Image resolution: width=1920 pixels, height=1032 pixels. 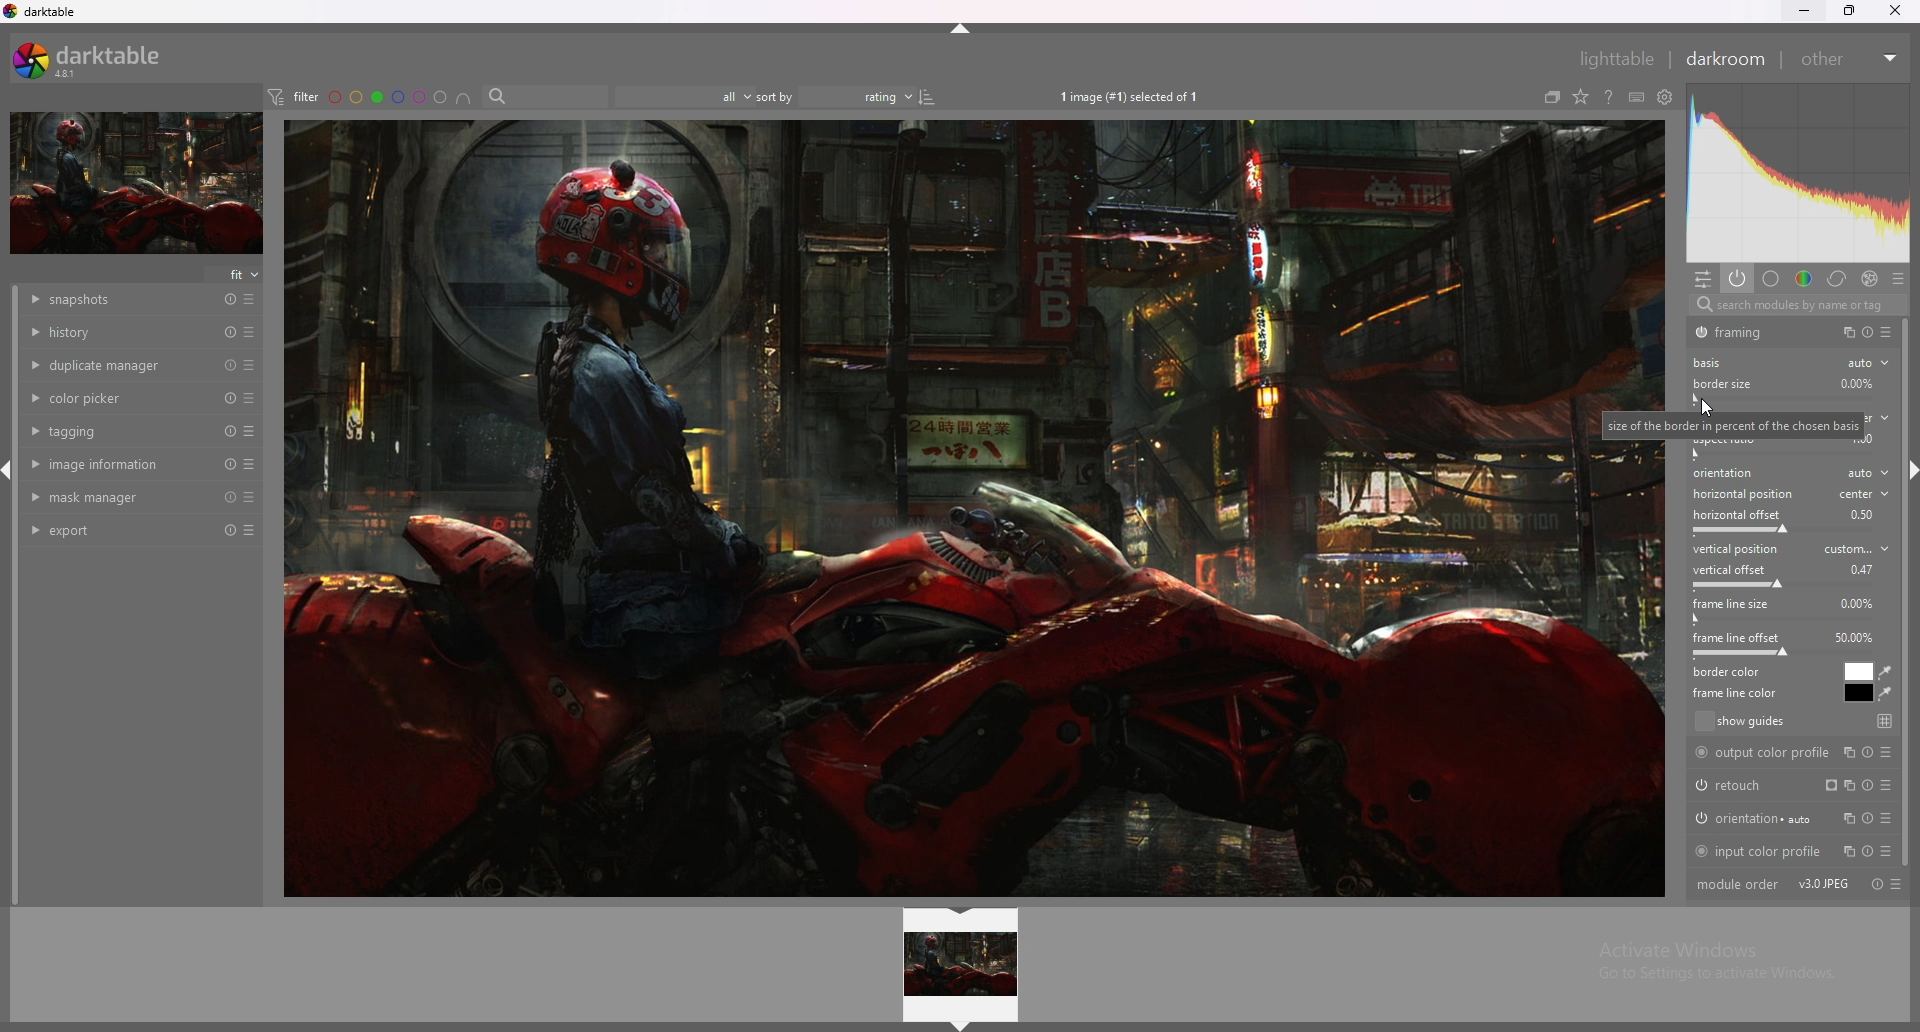 I want to click on search modules, so click(x=1799, y=307).